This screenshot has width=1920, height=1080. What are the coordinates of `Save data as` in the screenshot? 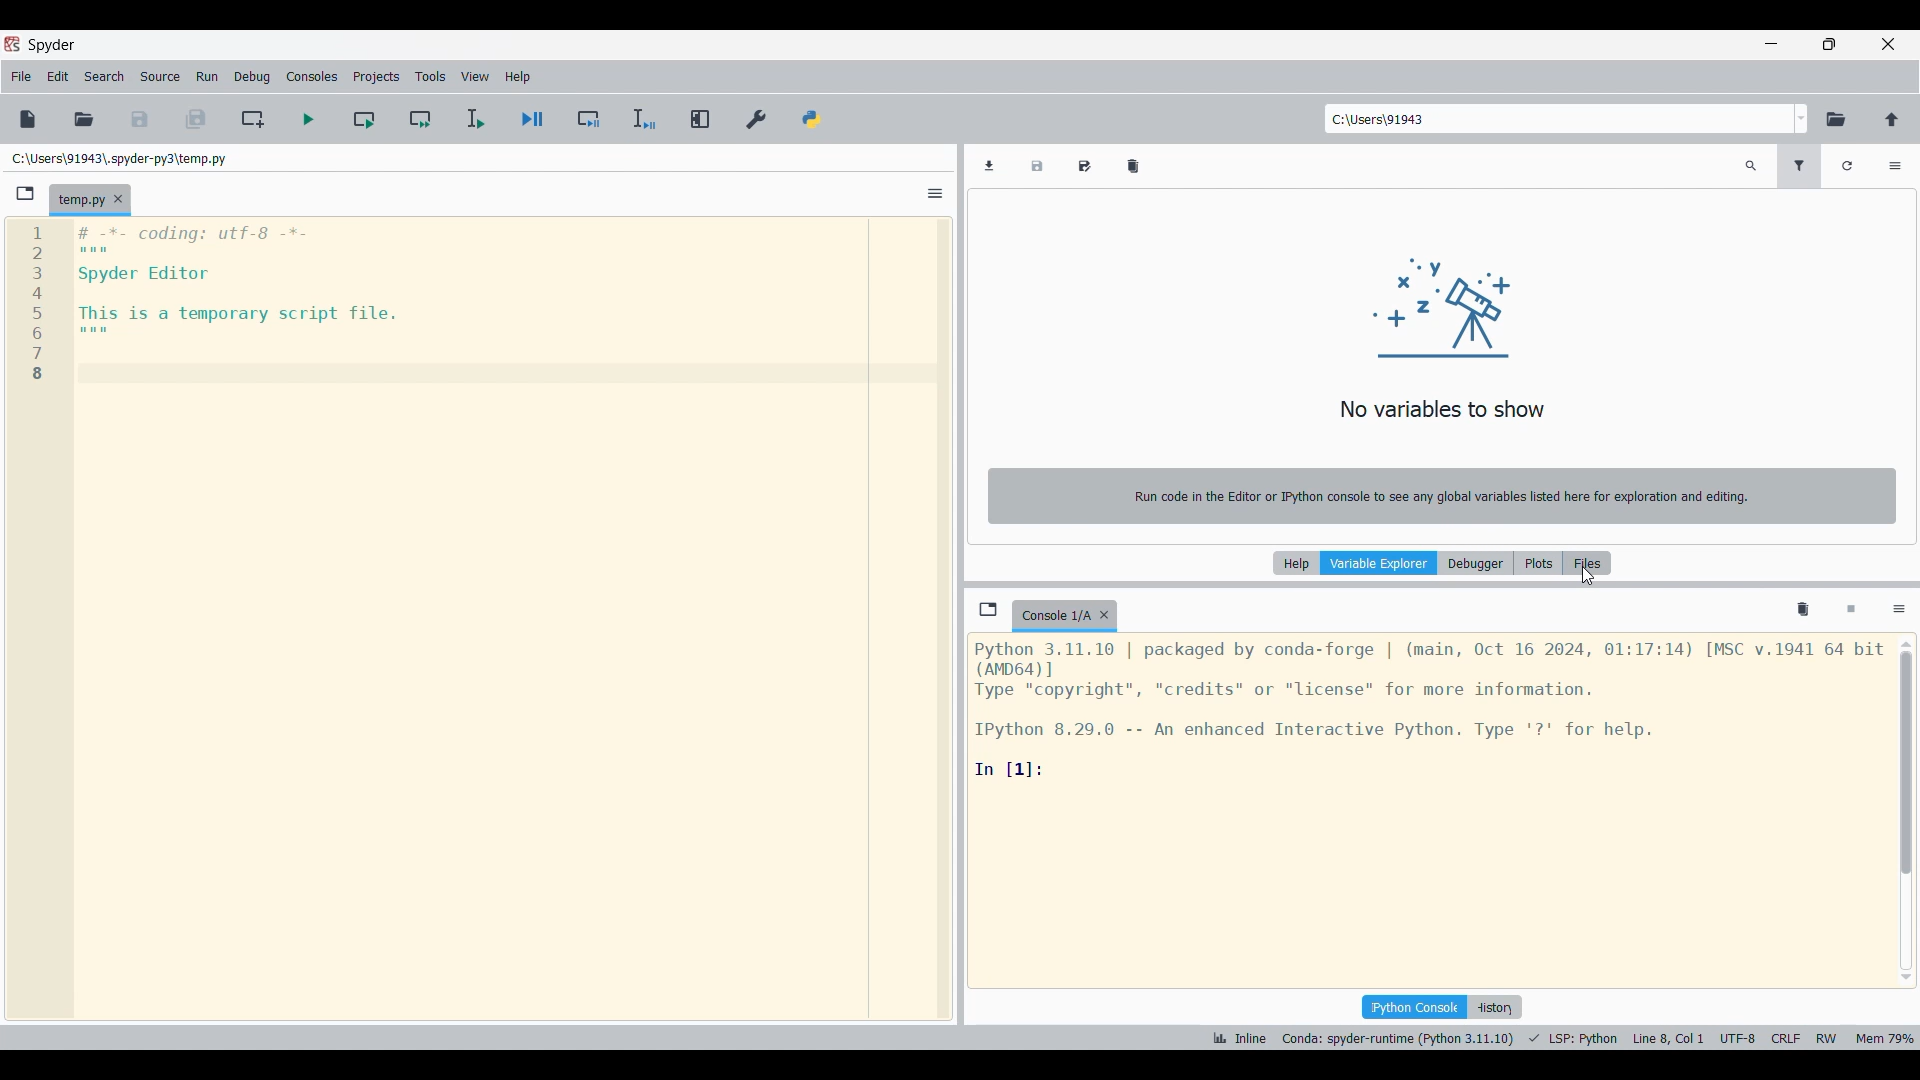 It's located at (1084, 166).